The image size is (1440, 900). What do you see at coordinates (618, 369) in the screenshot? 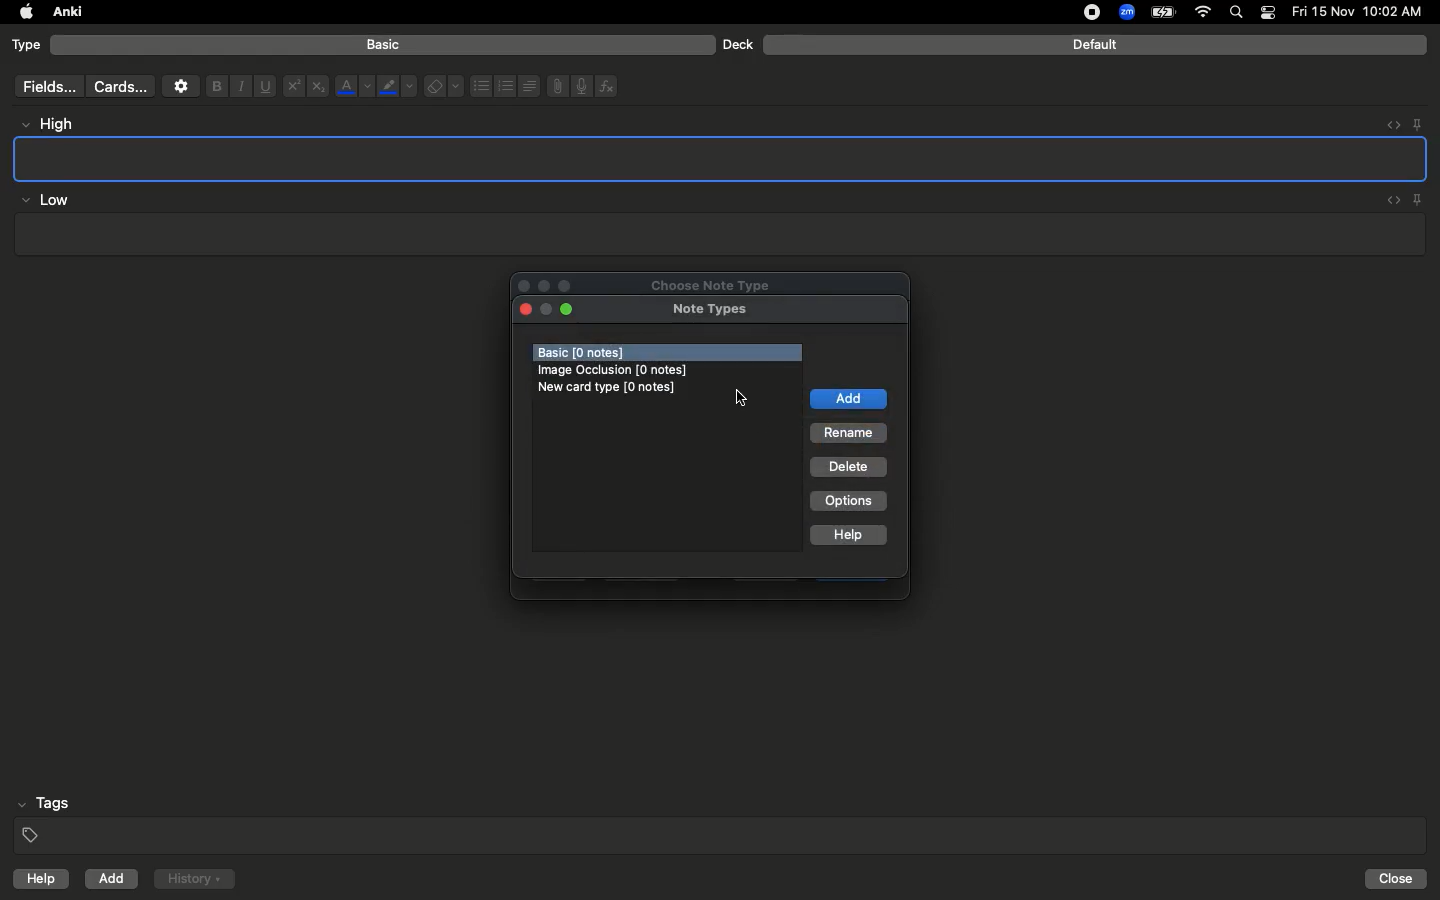
I see `Image Occlusion (0 notes)` at bounding box center [618, 369].